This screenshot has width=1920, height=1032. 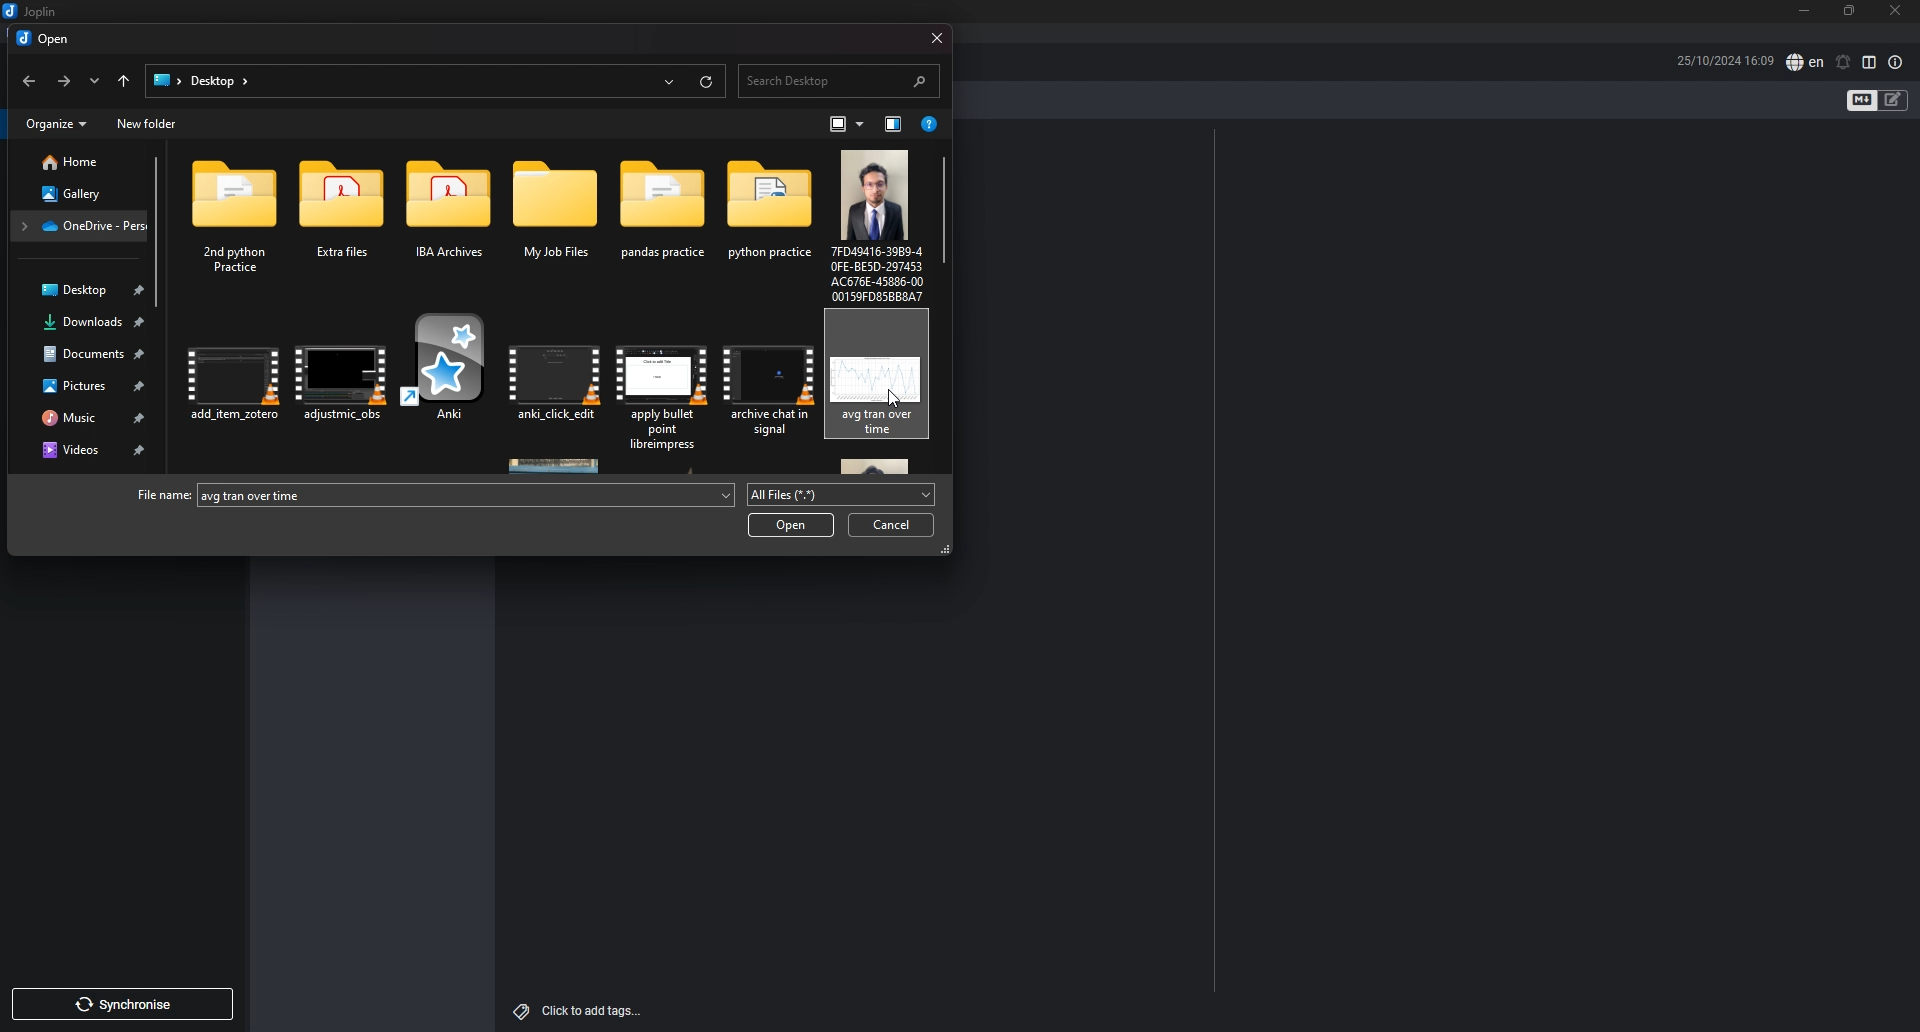 What do you see at coordinates (84, 416) in the screenshot?
I see `music` at bounding box center [84, 416].